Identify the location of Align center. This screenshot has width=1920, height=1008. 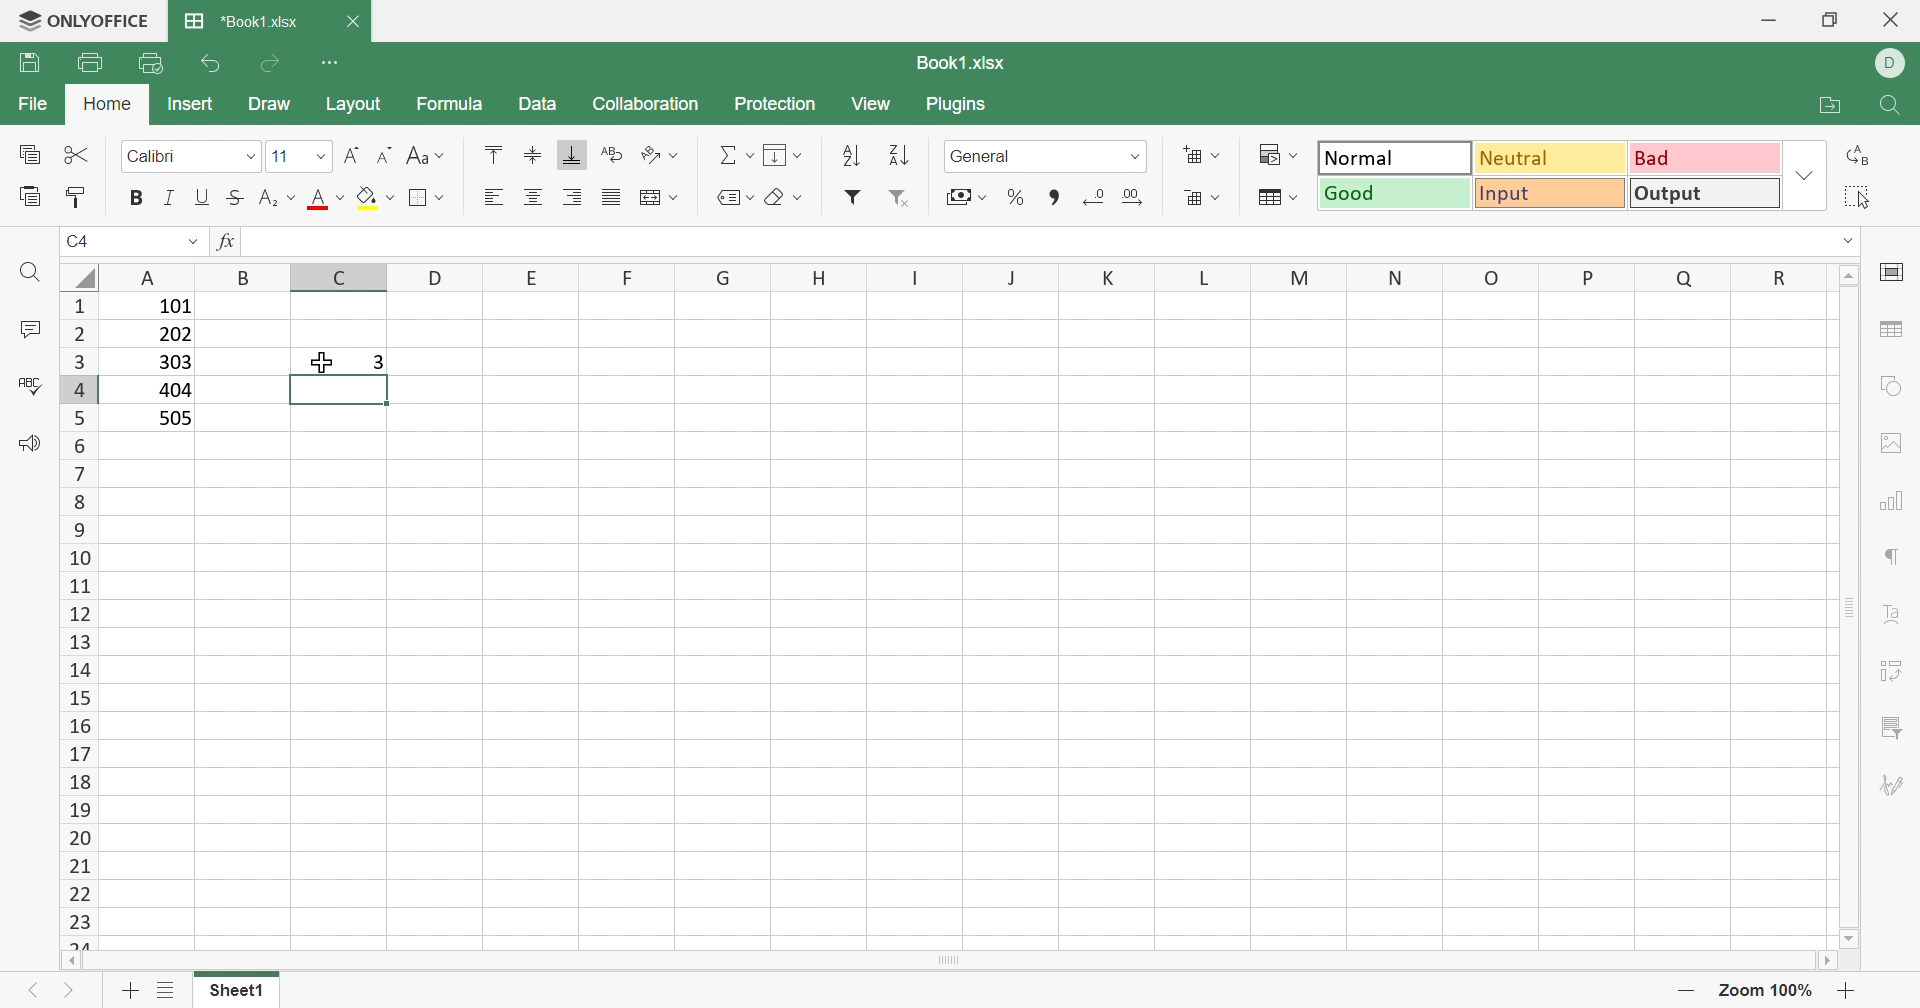
(538, 195).